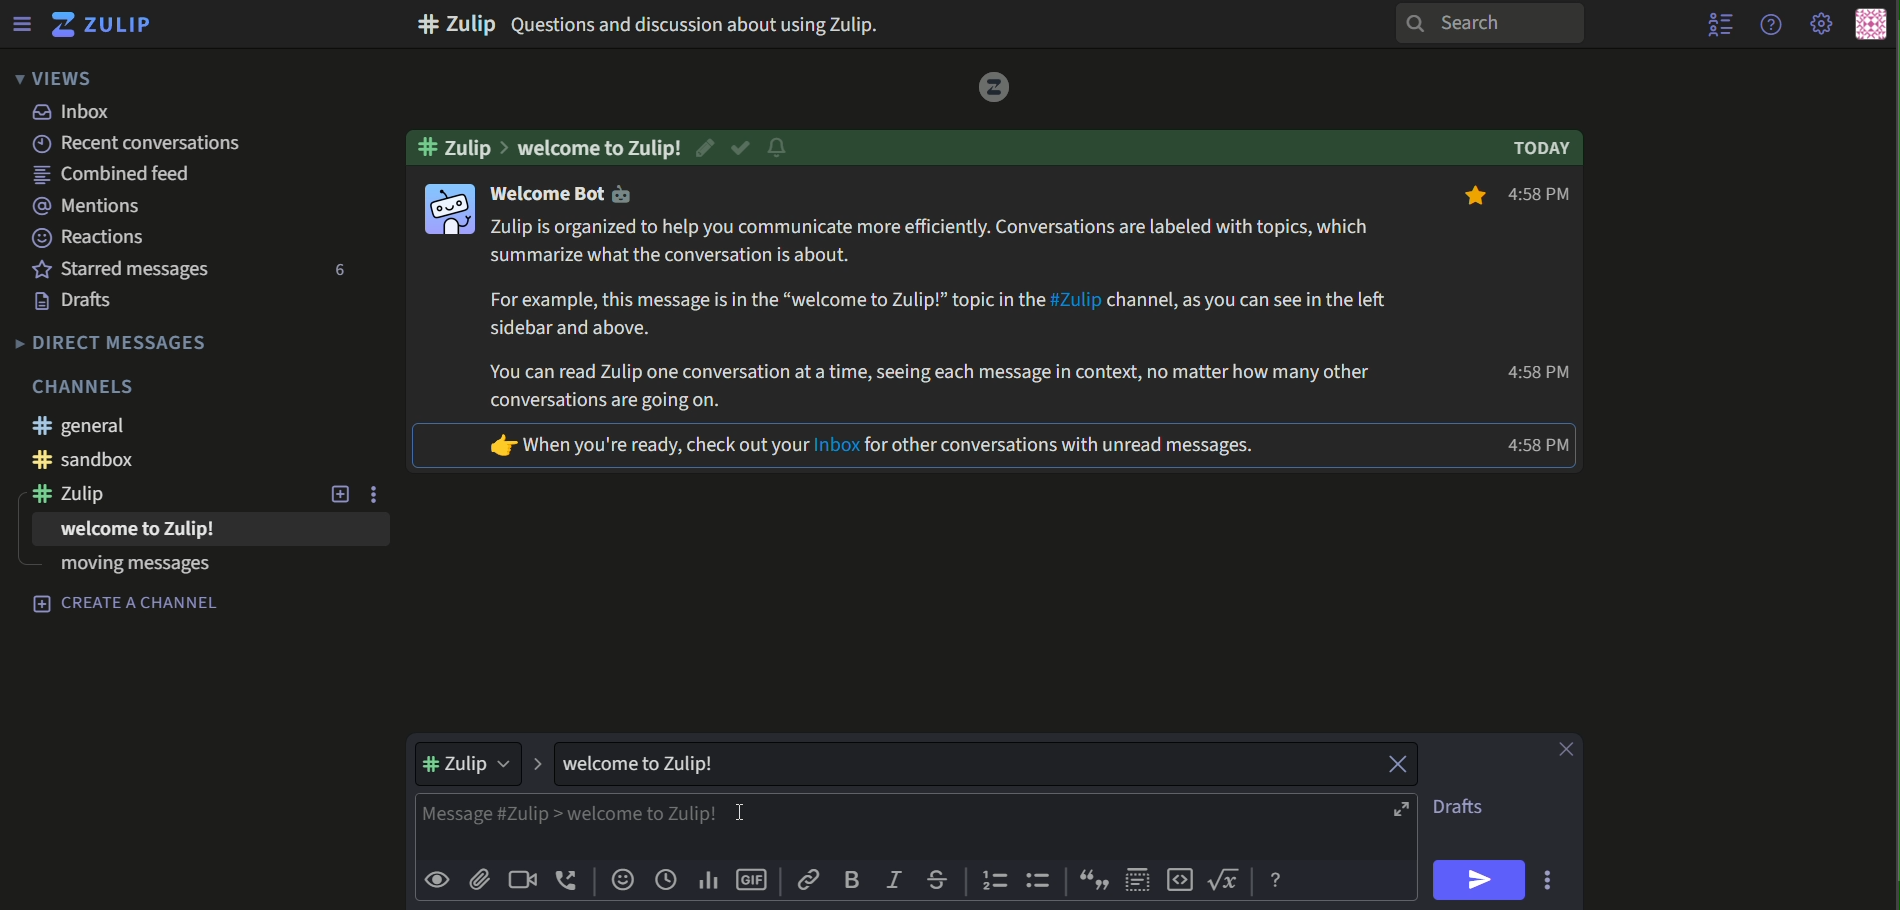 This screenshot has width=1900, height=910. I want to click on text, so click(76, 113).